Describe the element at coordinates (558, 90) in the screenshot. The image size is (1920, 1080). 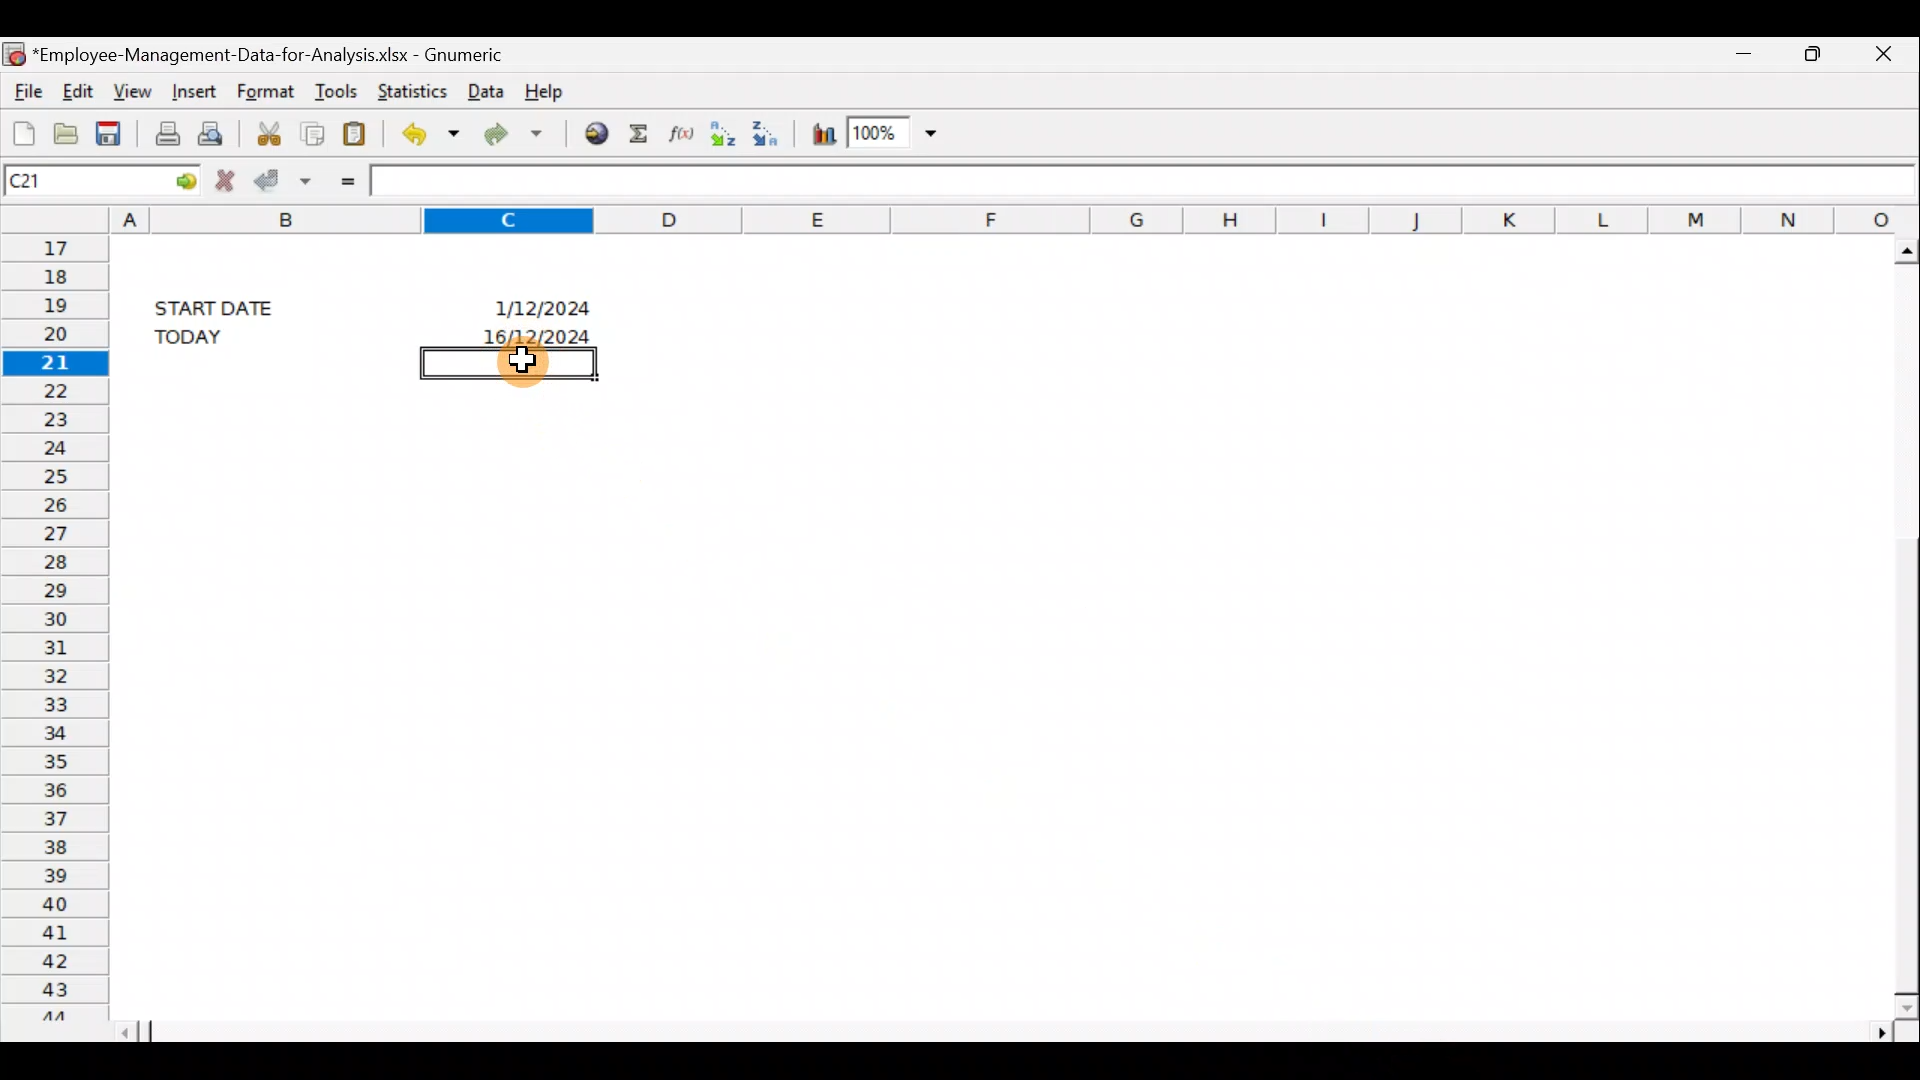
I see `Help` at that location.